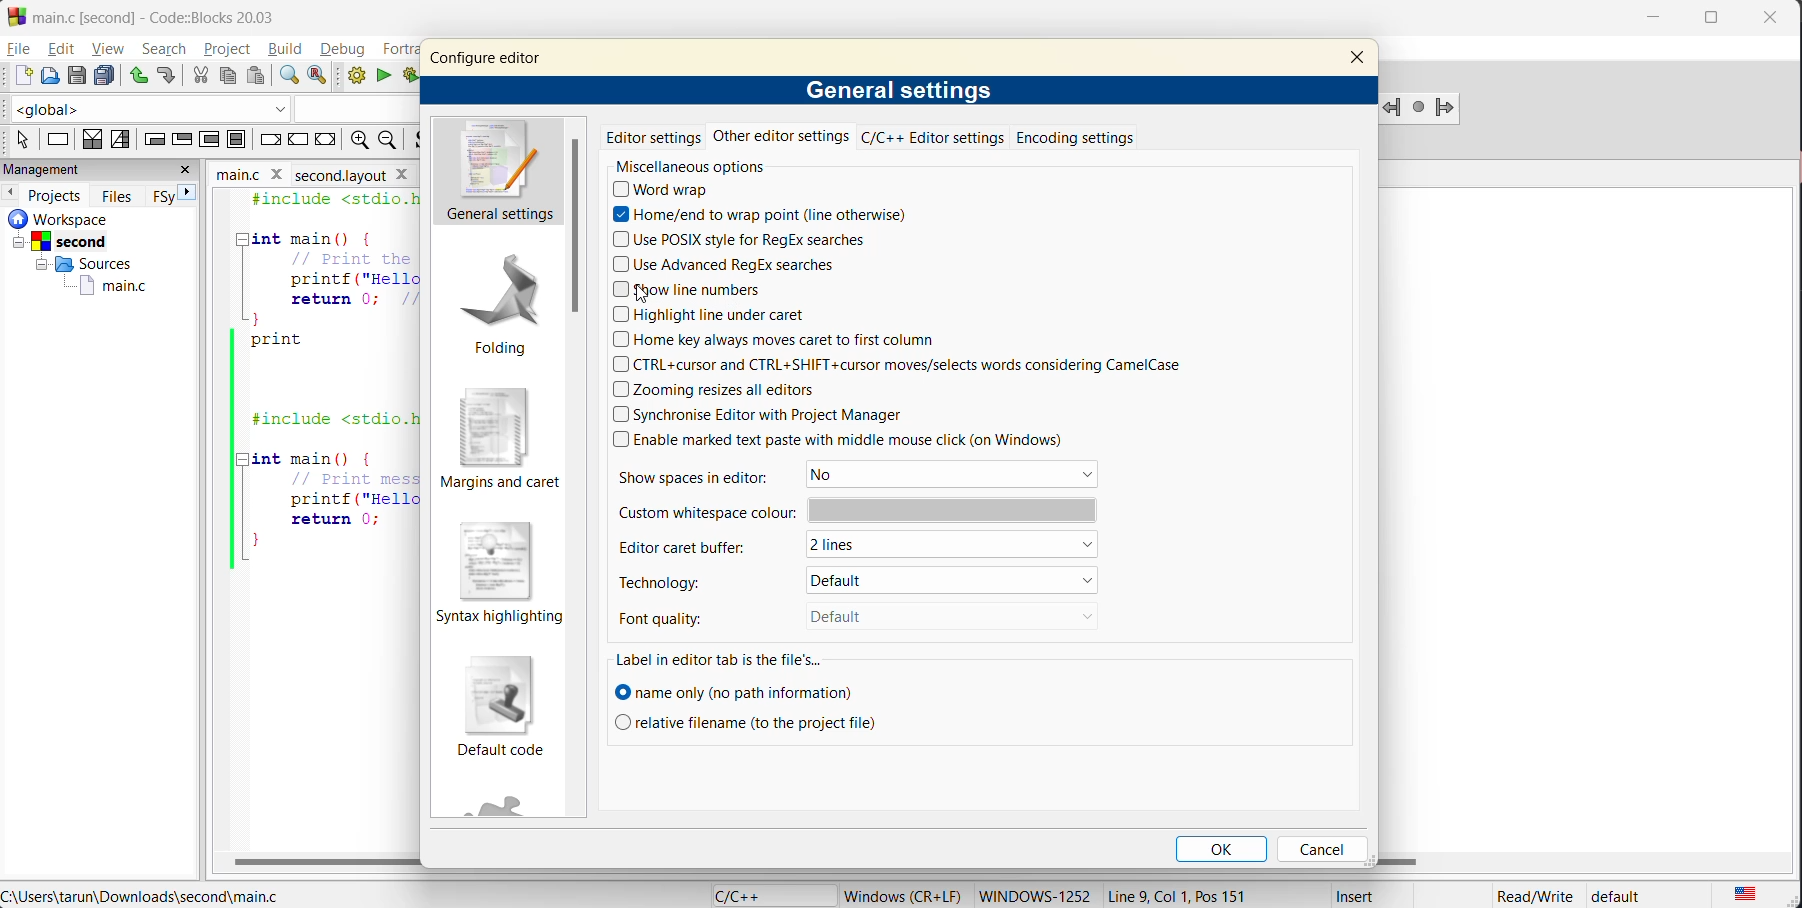 The width and height of the screenshot is (1802, 908). Describe the element at coordinates (227, 50) in the screenshot. I see `project` at that location.